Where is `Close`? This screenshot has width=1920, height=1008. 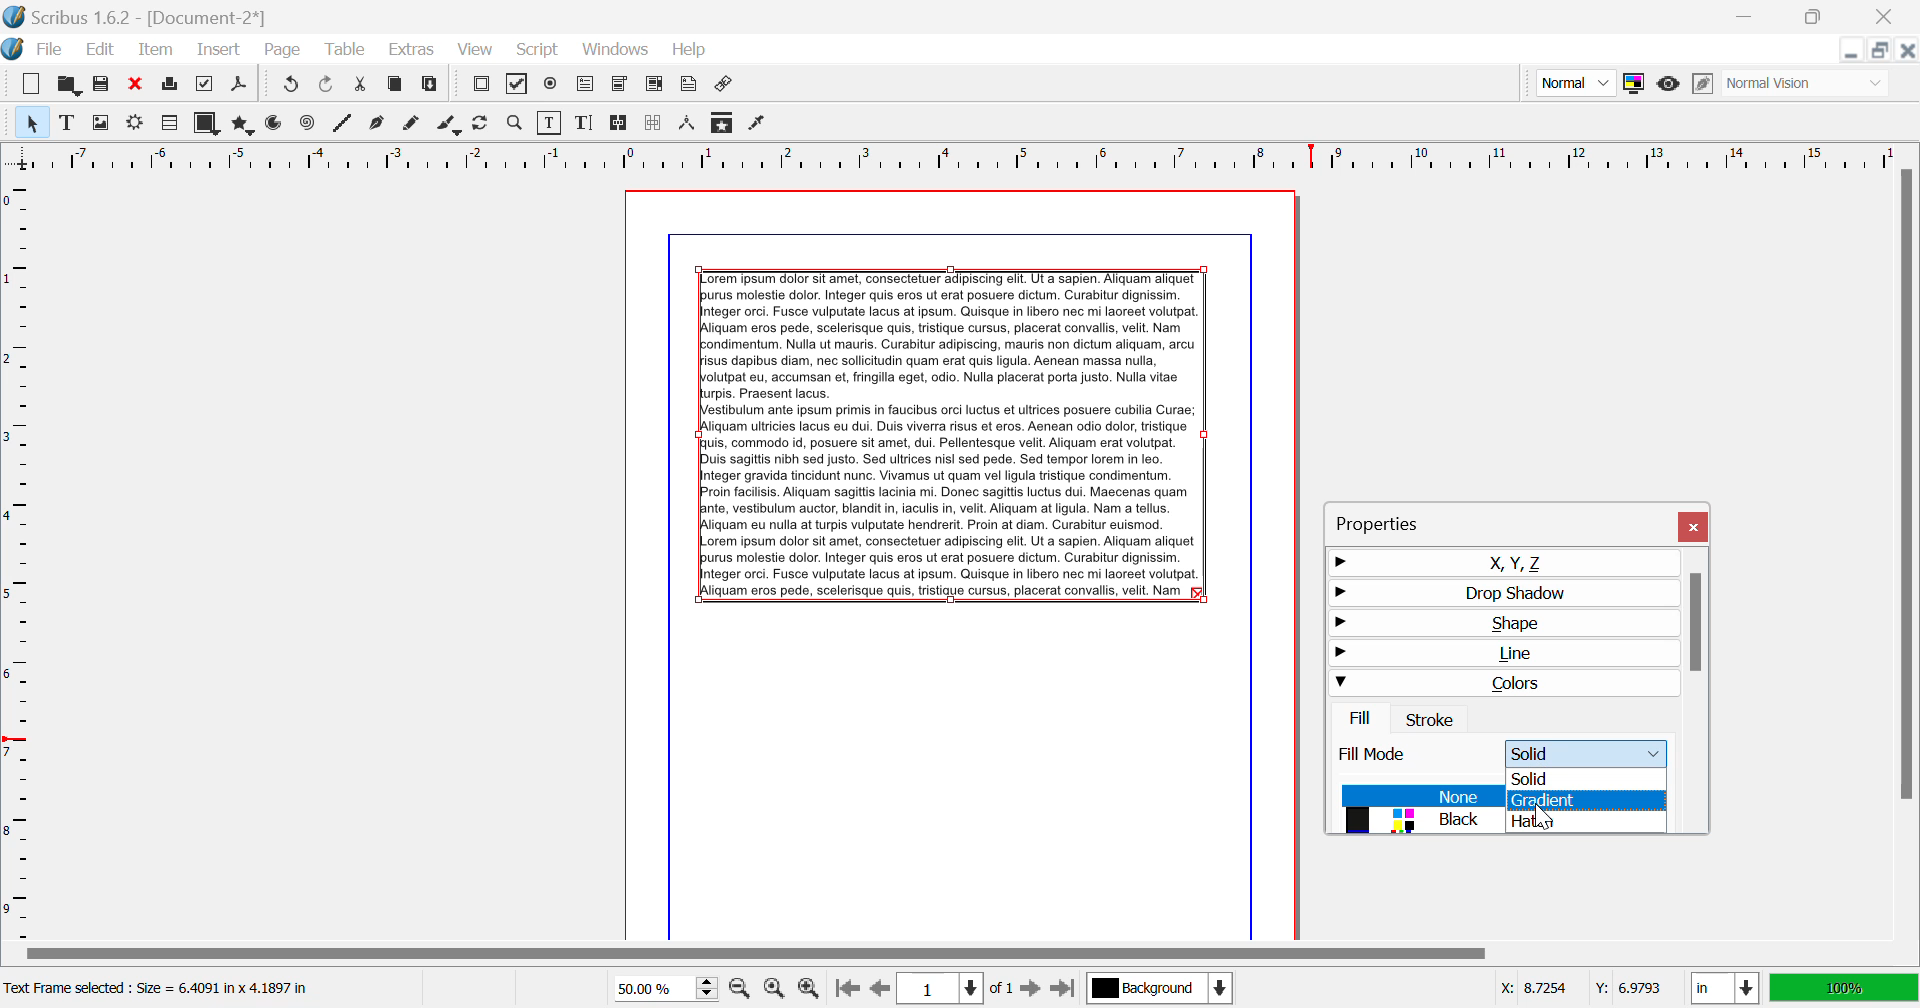
Close is located at coordinates (1889, 16).